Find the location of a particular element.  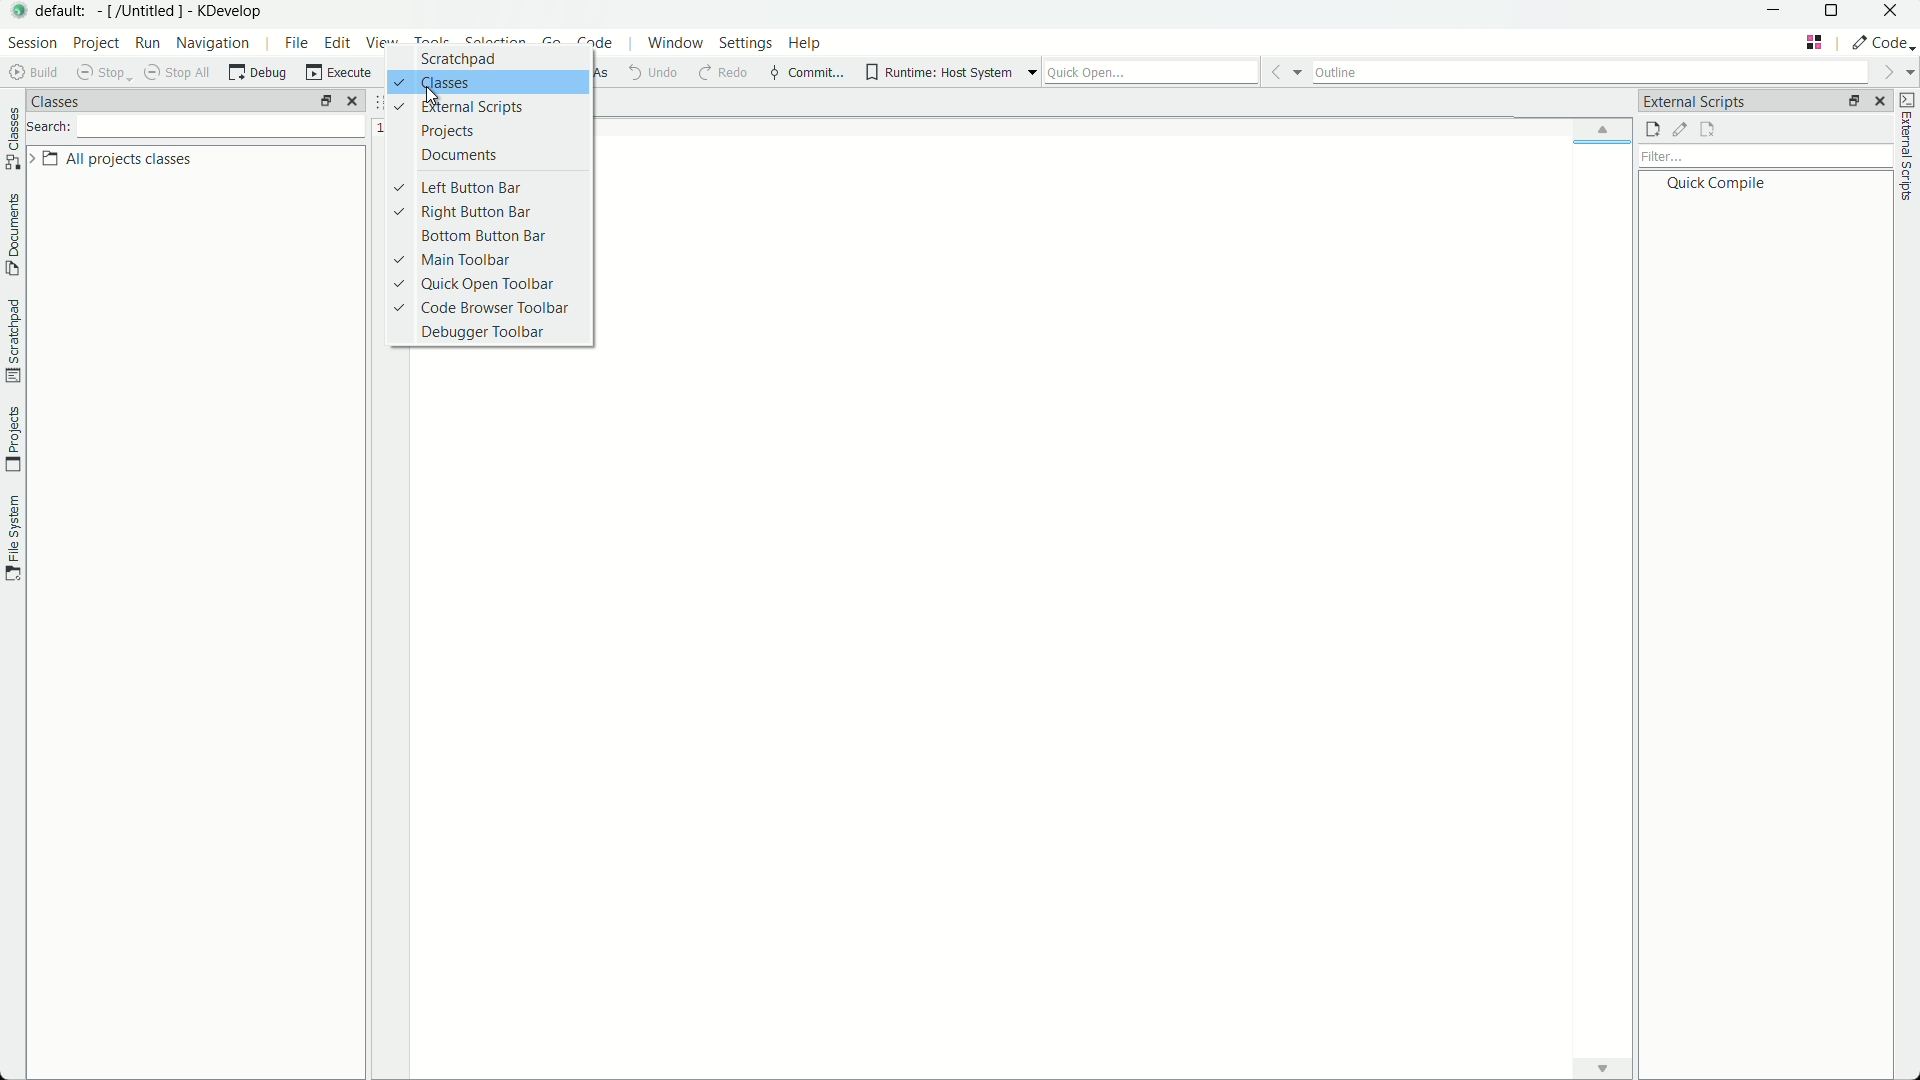

classes is located at coordinates (14, 137).